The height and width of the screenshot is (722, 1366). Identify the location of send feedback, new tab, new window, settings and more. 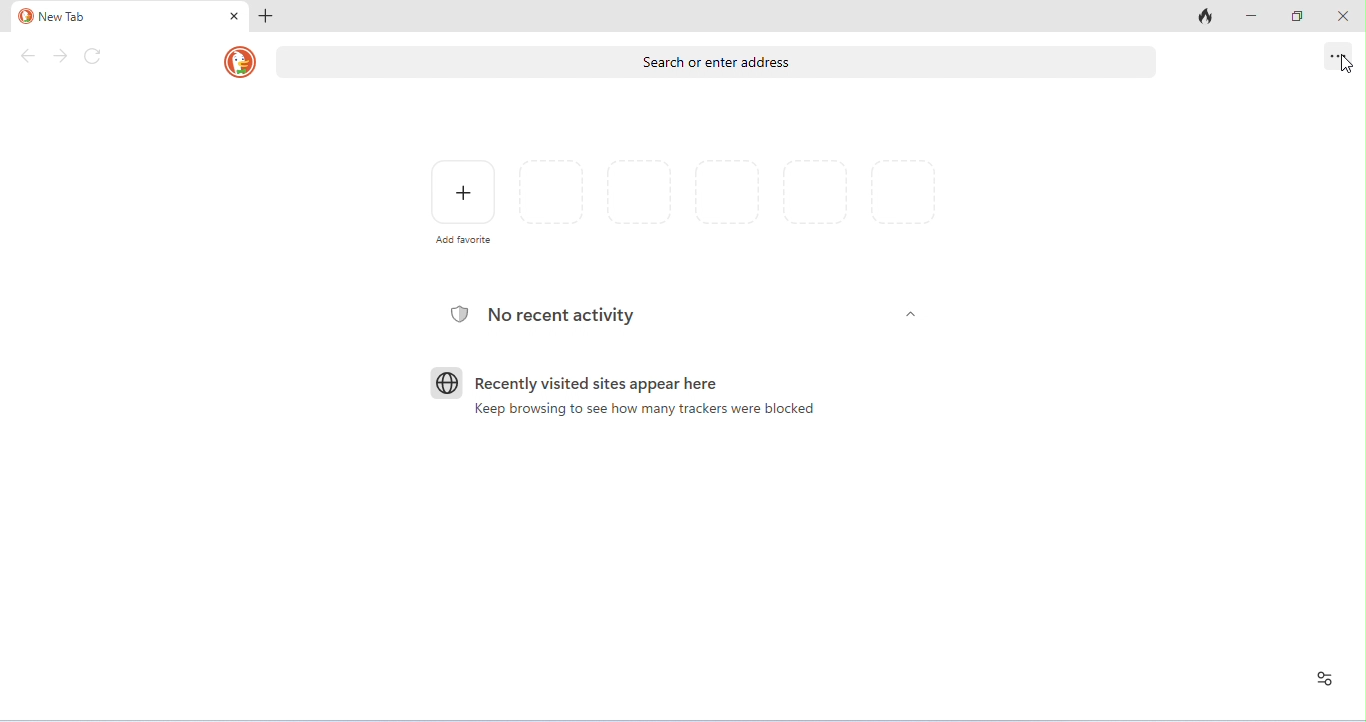
(1336, 56).